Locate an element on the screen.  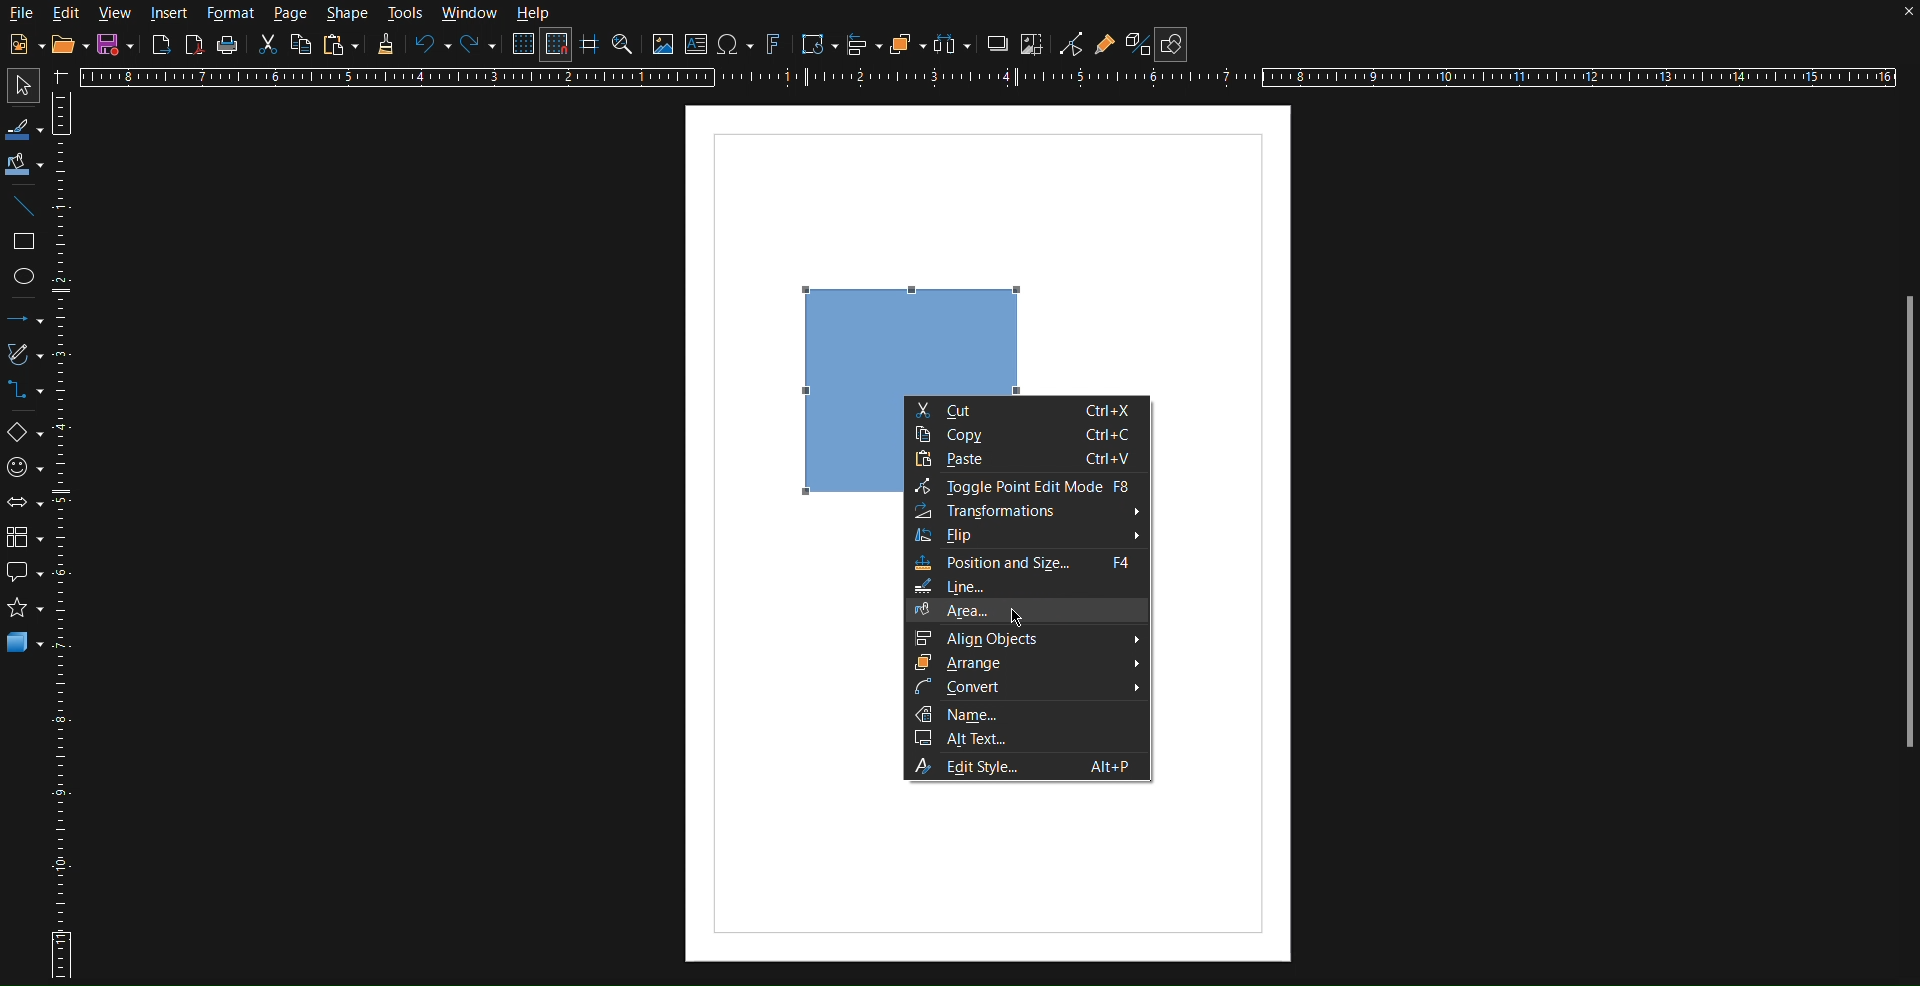
Transformations is located at coordinates (1027, 512).